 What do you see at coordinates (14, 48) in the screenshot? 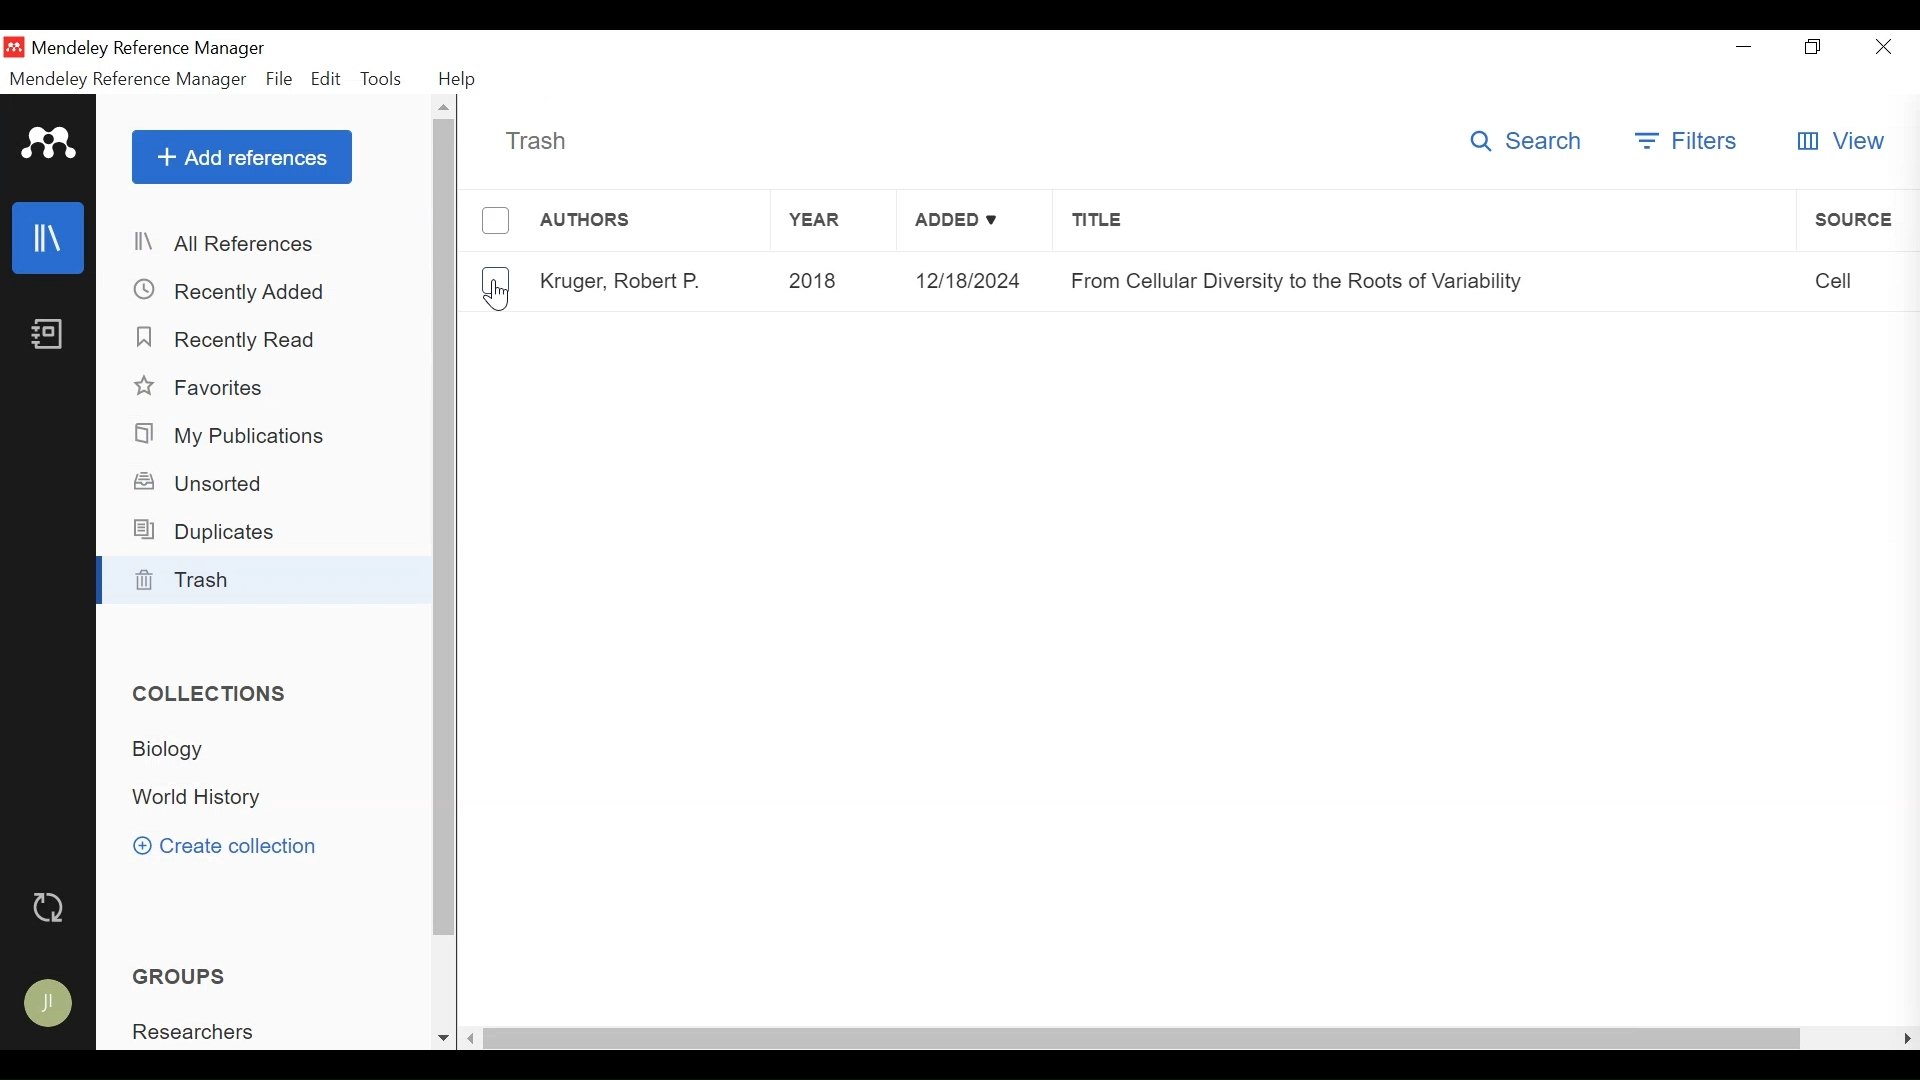
I see `Mendeley Desktop Icon` at bounding box center [14, 48].